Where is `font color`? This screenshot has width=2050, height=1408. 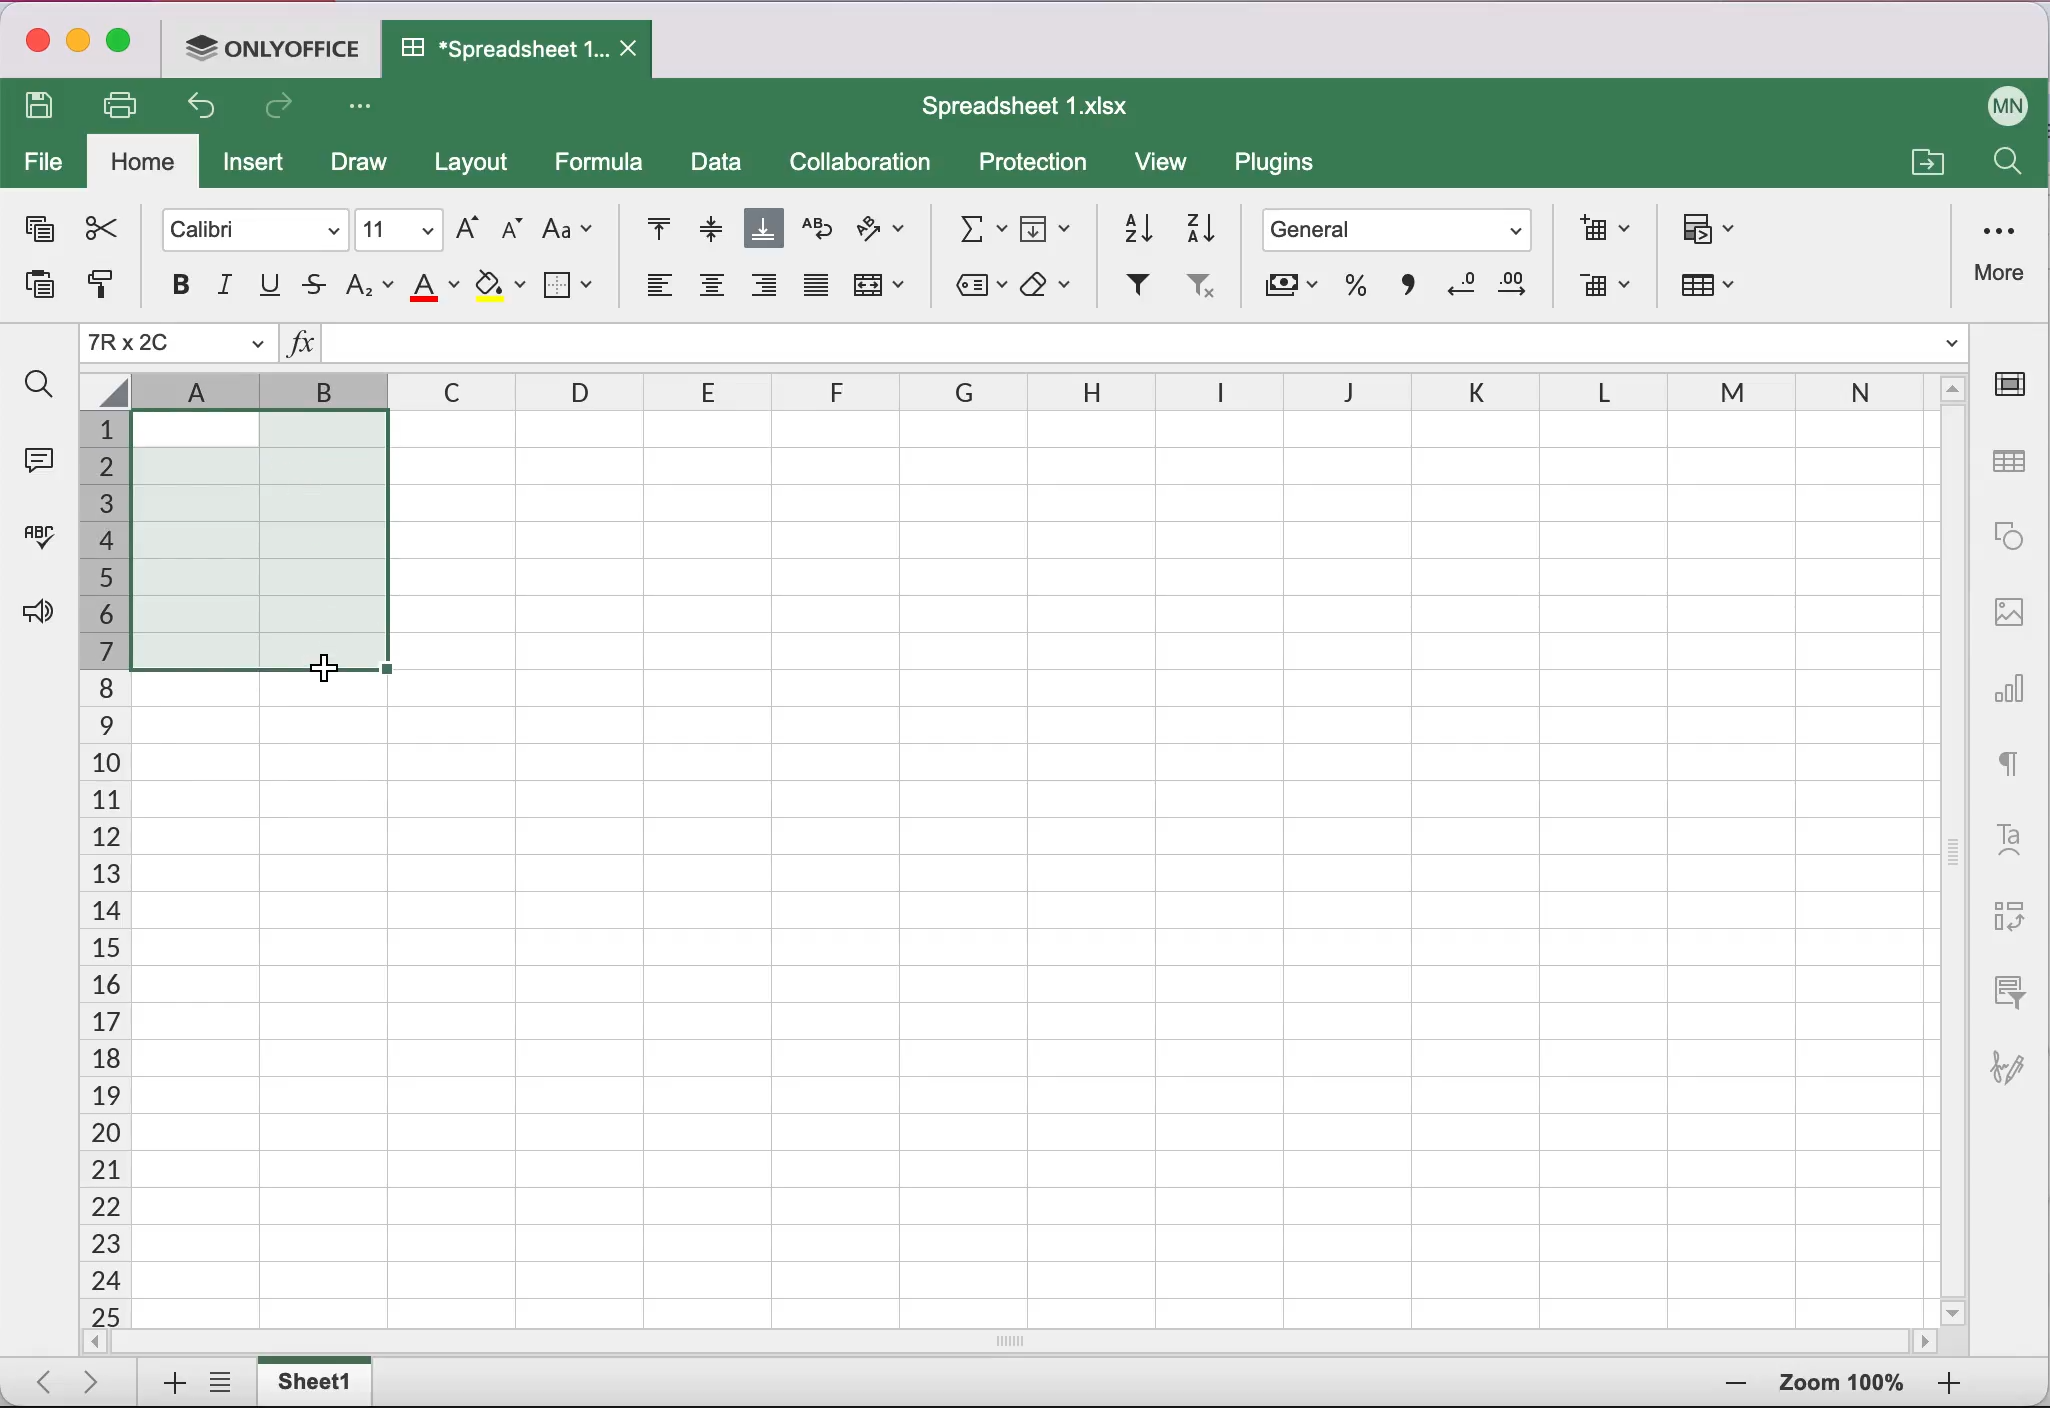 font color is located at coordinates (436, 286).